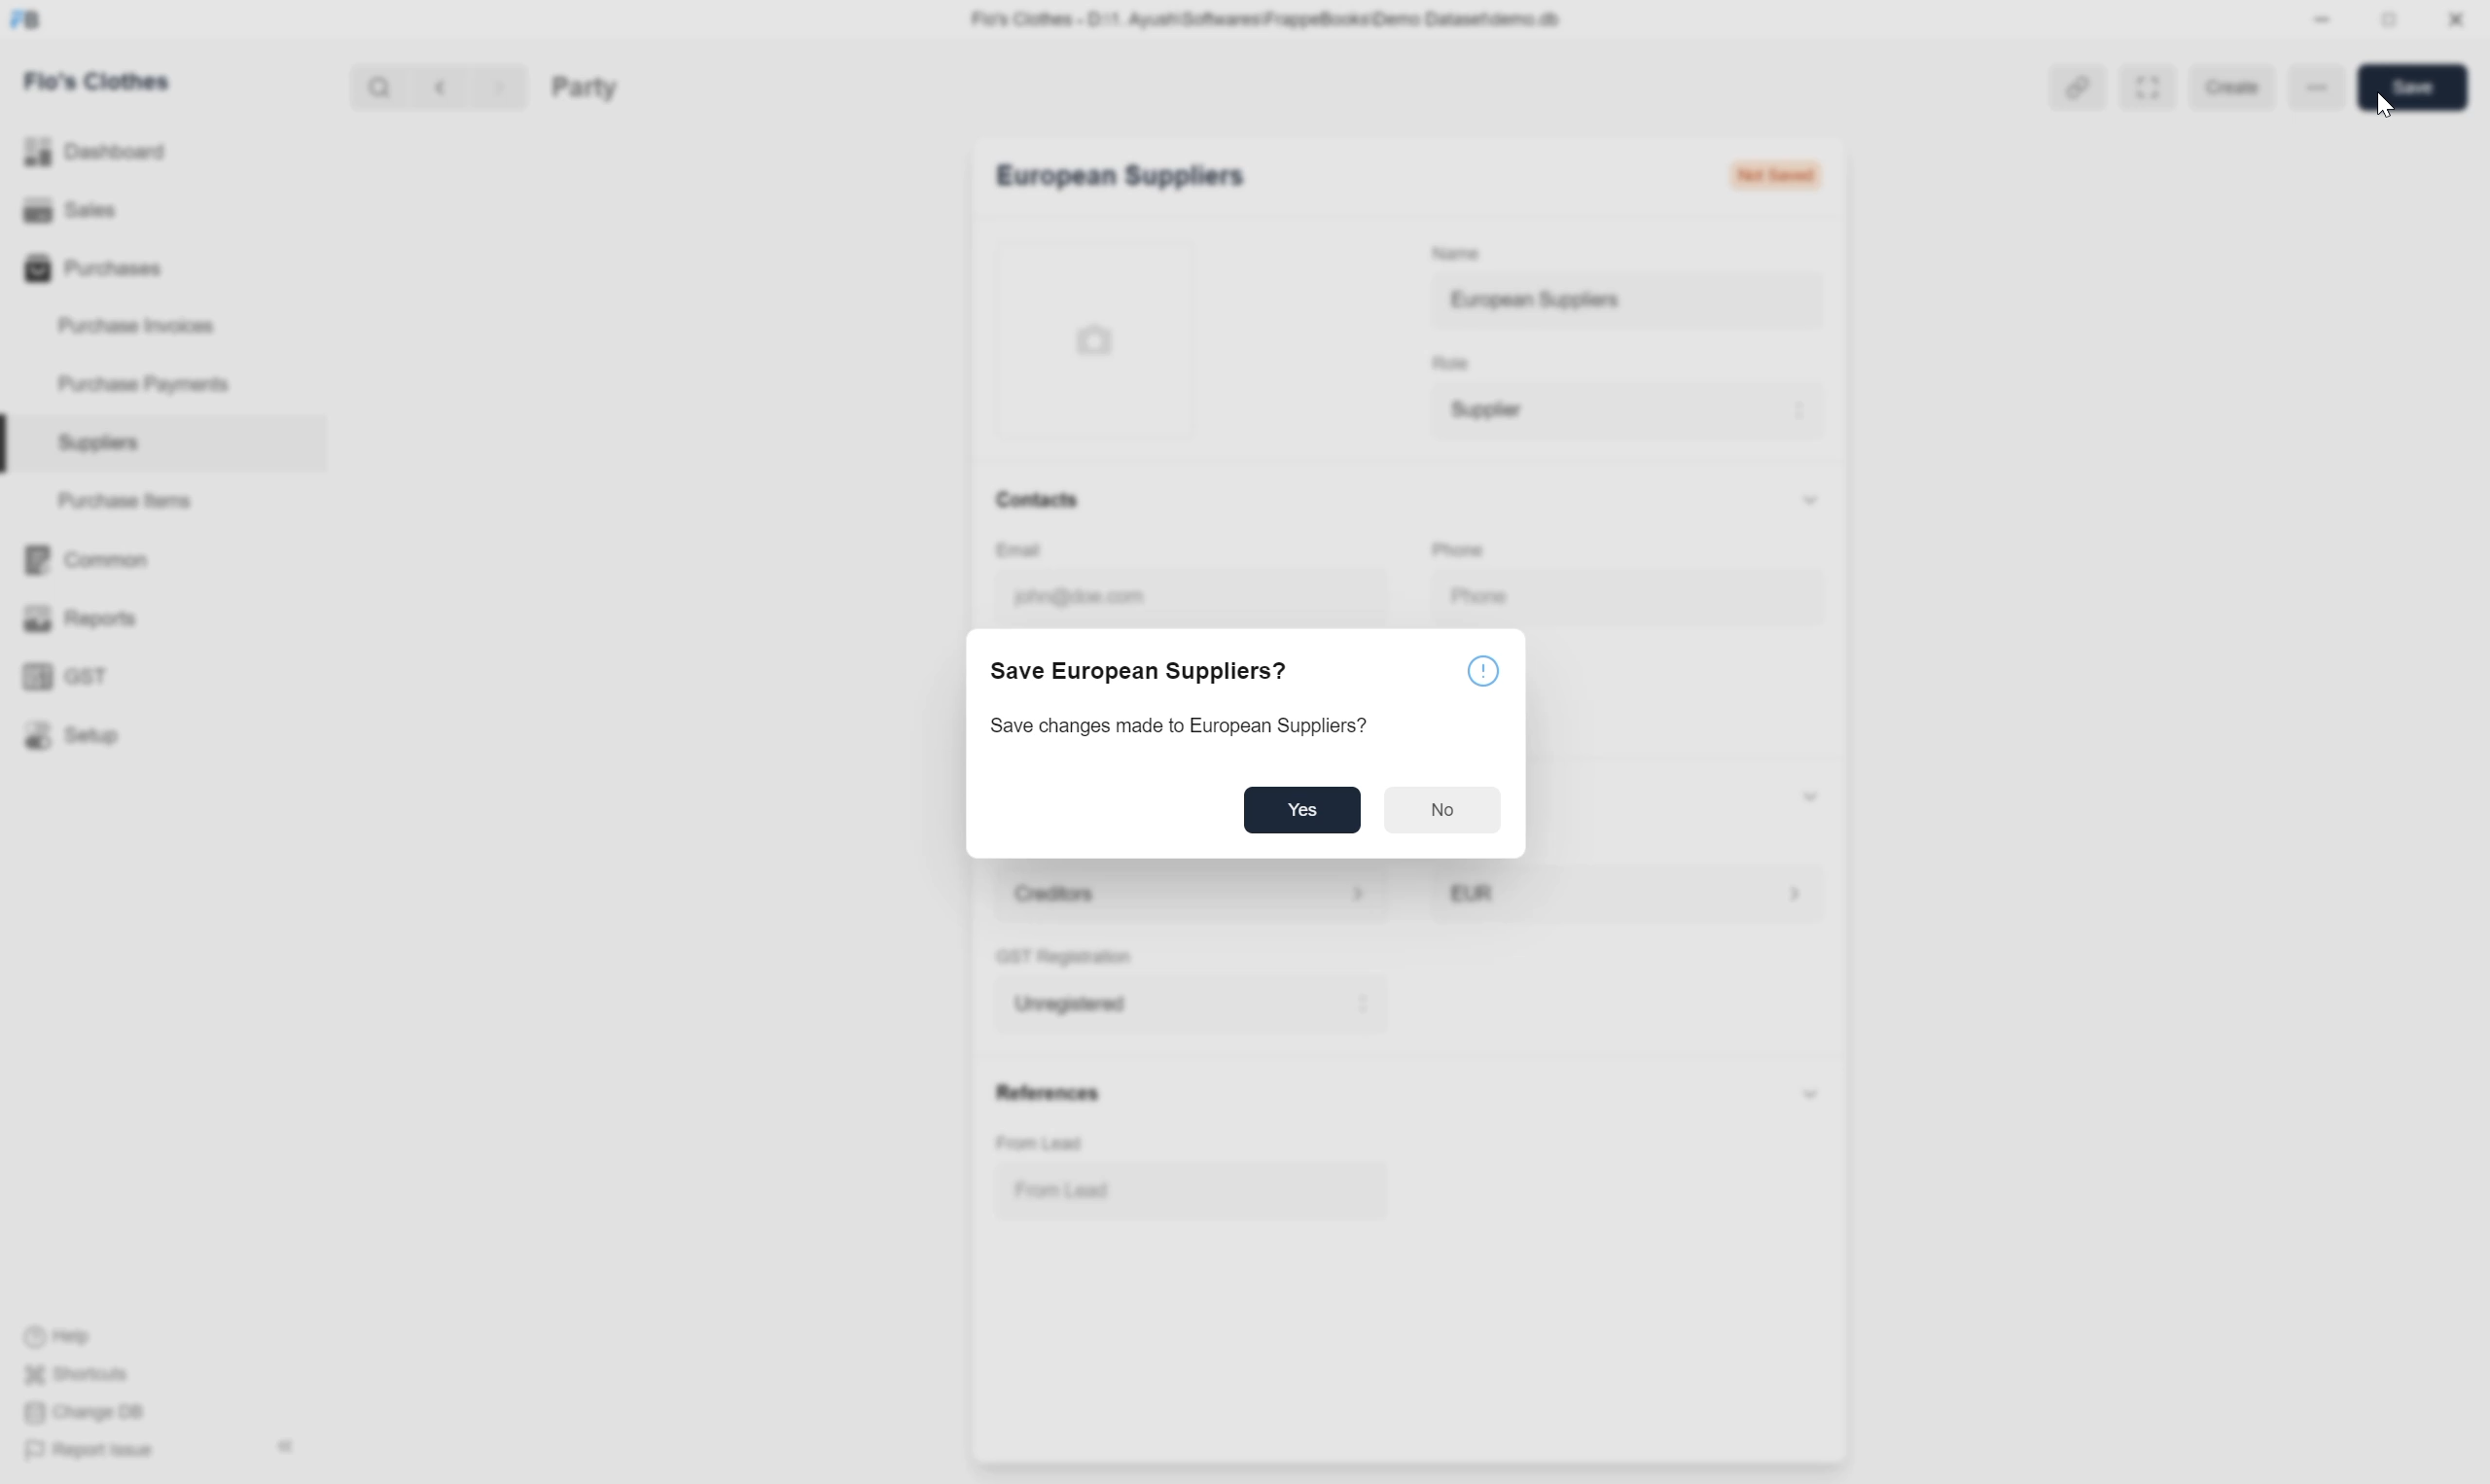 This screenshot has width=2490, height=1484. What do you see at coordinates (133, 502) in the screenshot?
I see `purchase items` at bounding box center [133, 502].